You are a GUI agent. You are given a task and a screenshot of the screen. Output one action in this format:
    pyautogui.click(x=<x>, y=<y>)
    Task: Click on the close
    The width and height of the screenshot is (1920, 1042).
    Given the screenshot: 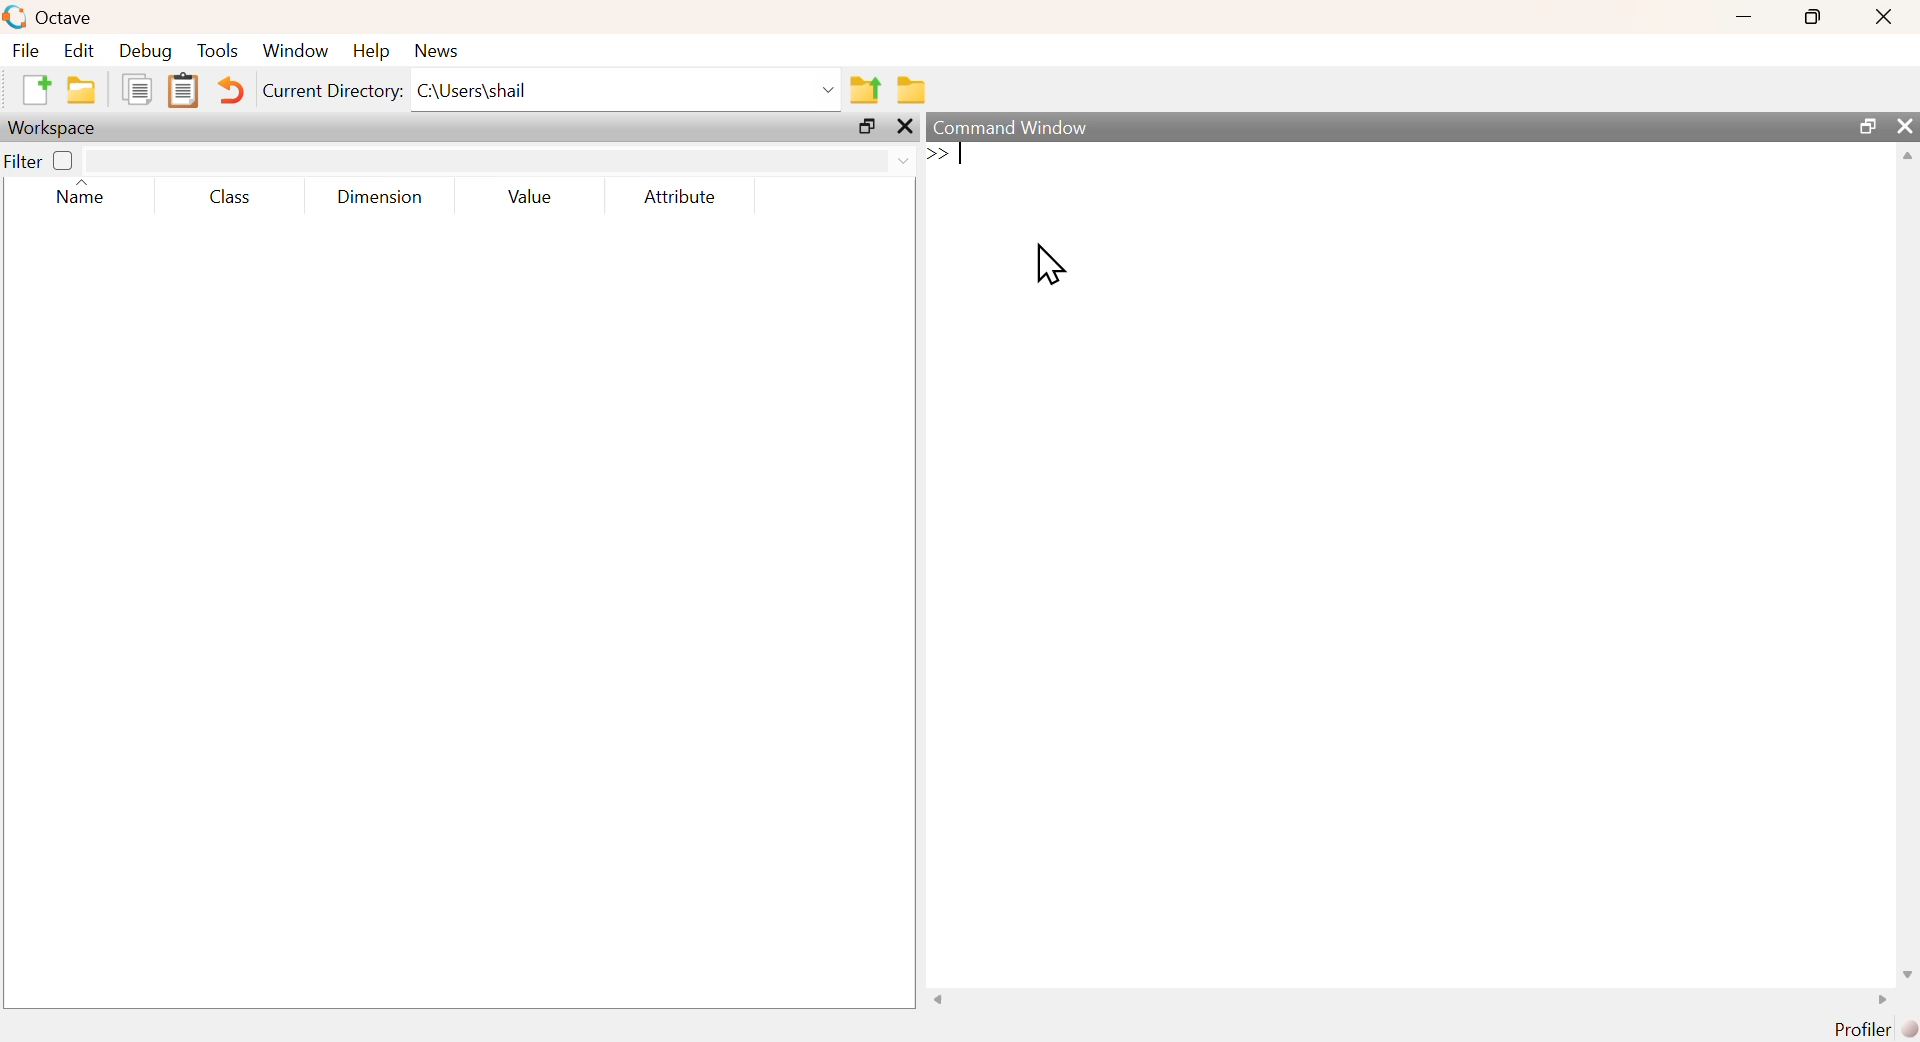 What is the action you would take?
    pyautogui.click(x=1904, y=125)
    